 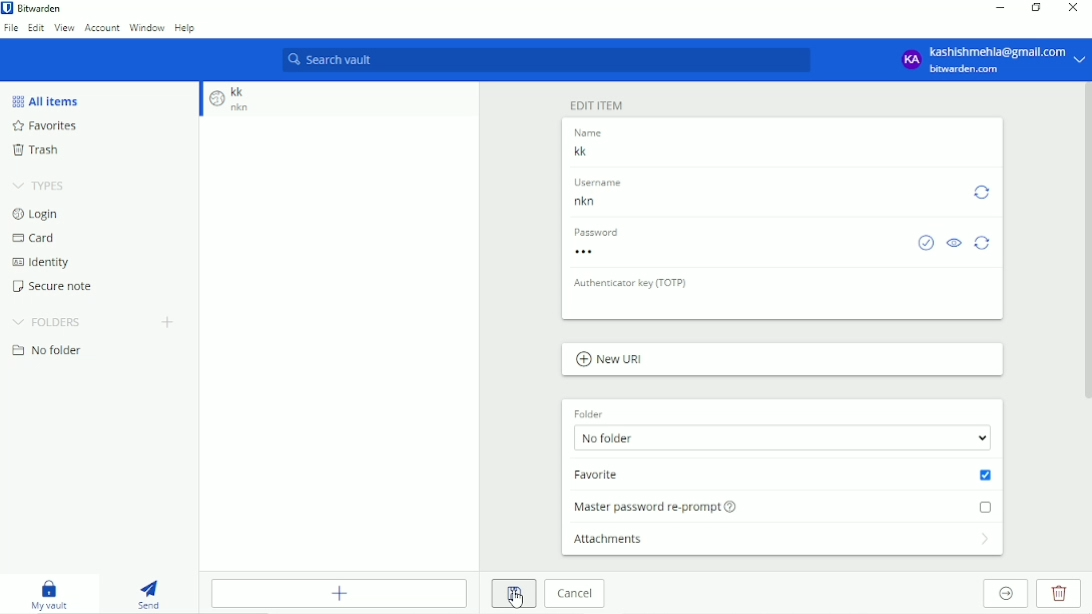 What do you see at coordinates (337, 593) in the screenshot?
I see `Add Item` at bounding box center [337, 593].